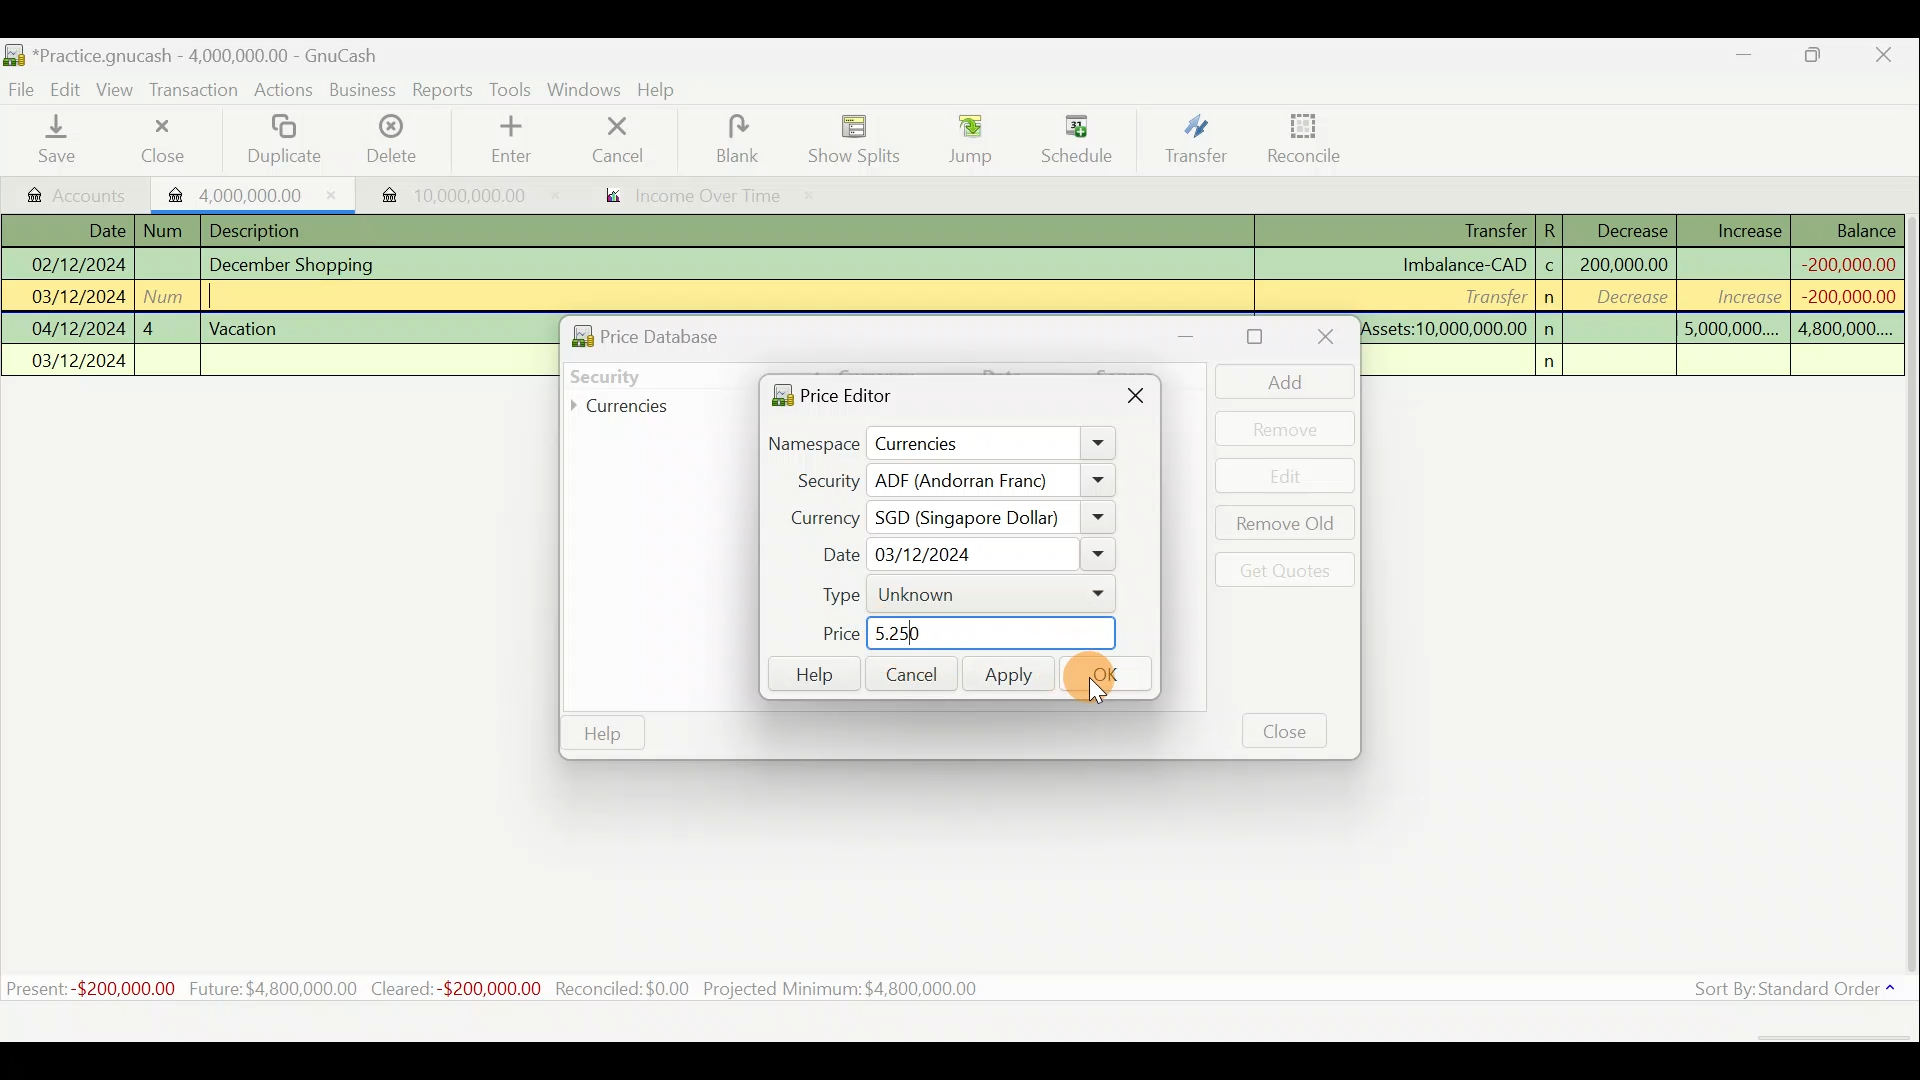 The height and width of the screenshot is (1080, 1920). I want to click on Document name, so click(191, 52).